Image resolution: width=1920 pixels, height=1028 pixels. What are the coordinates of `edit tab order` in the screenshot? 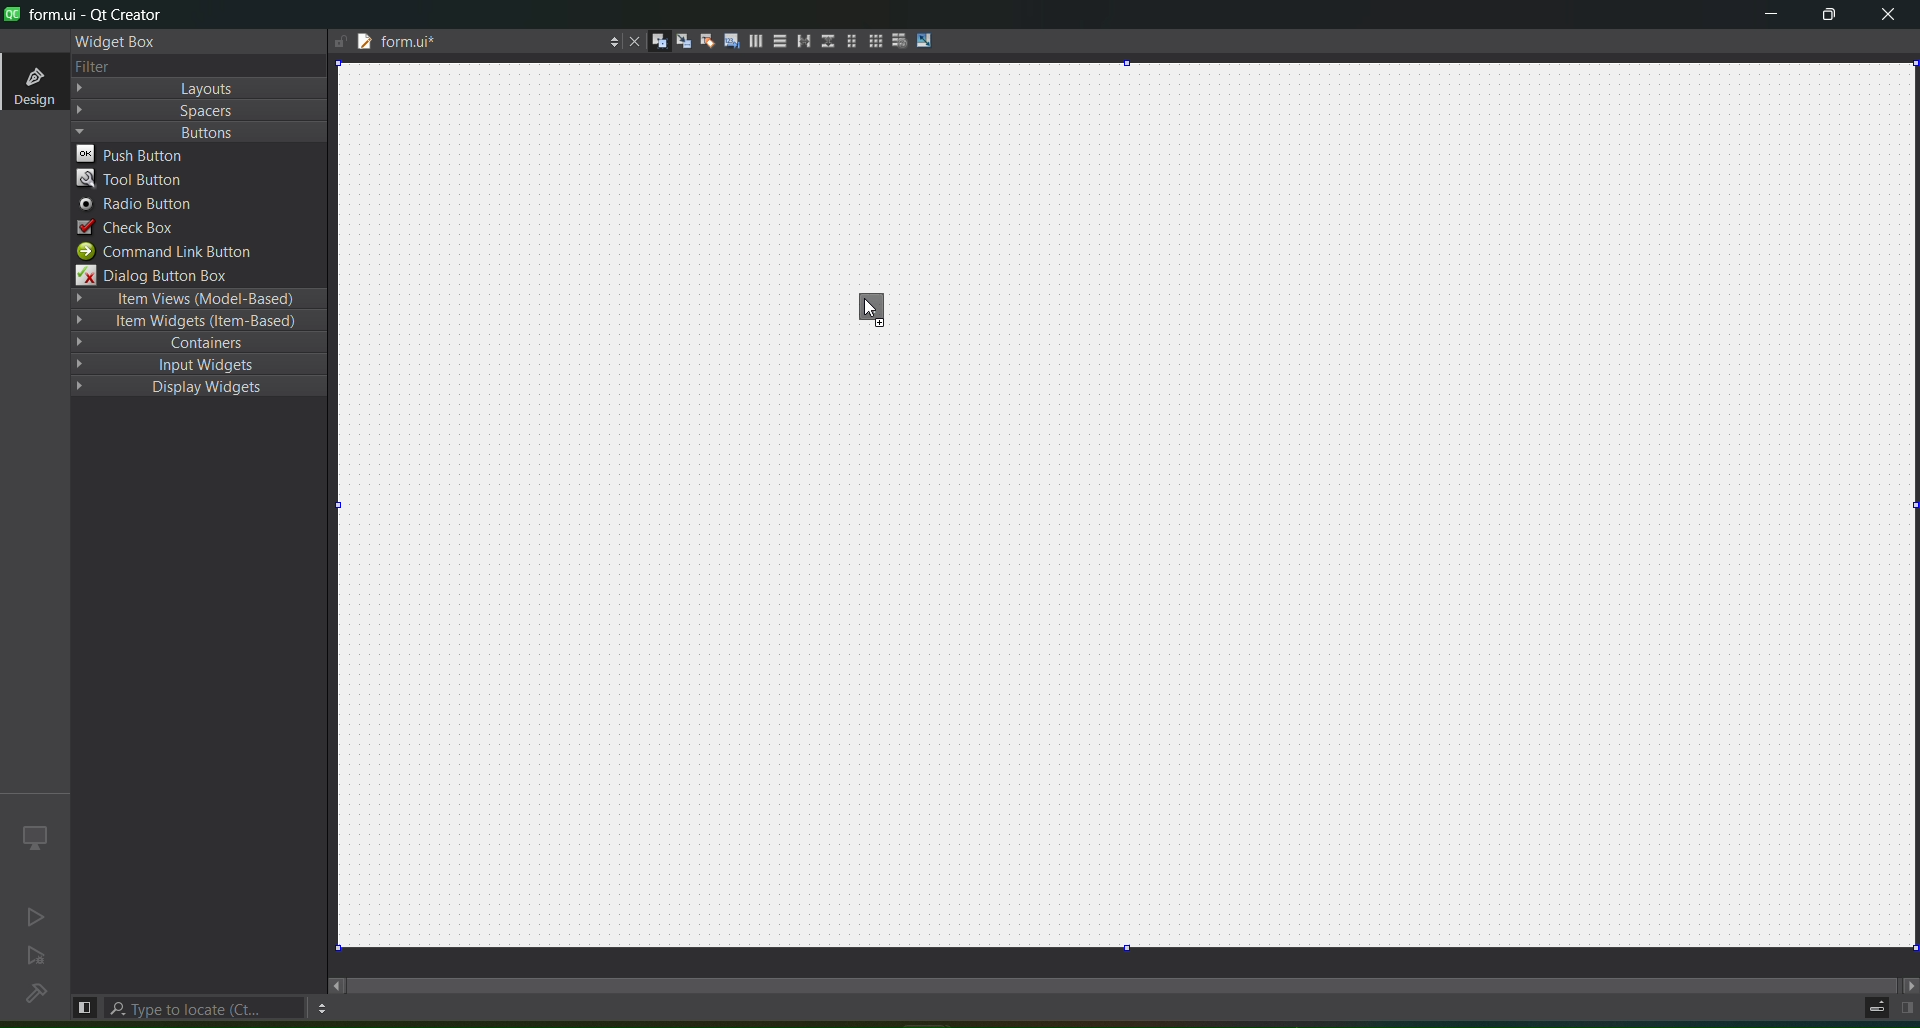 It's located at (728, 42).